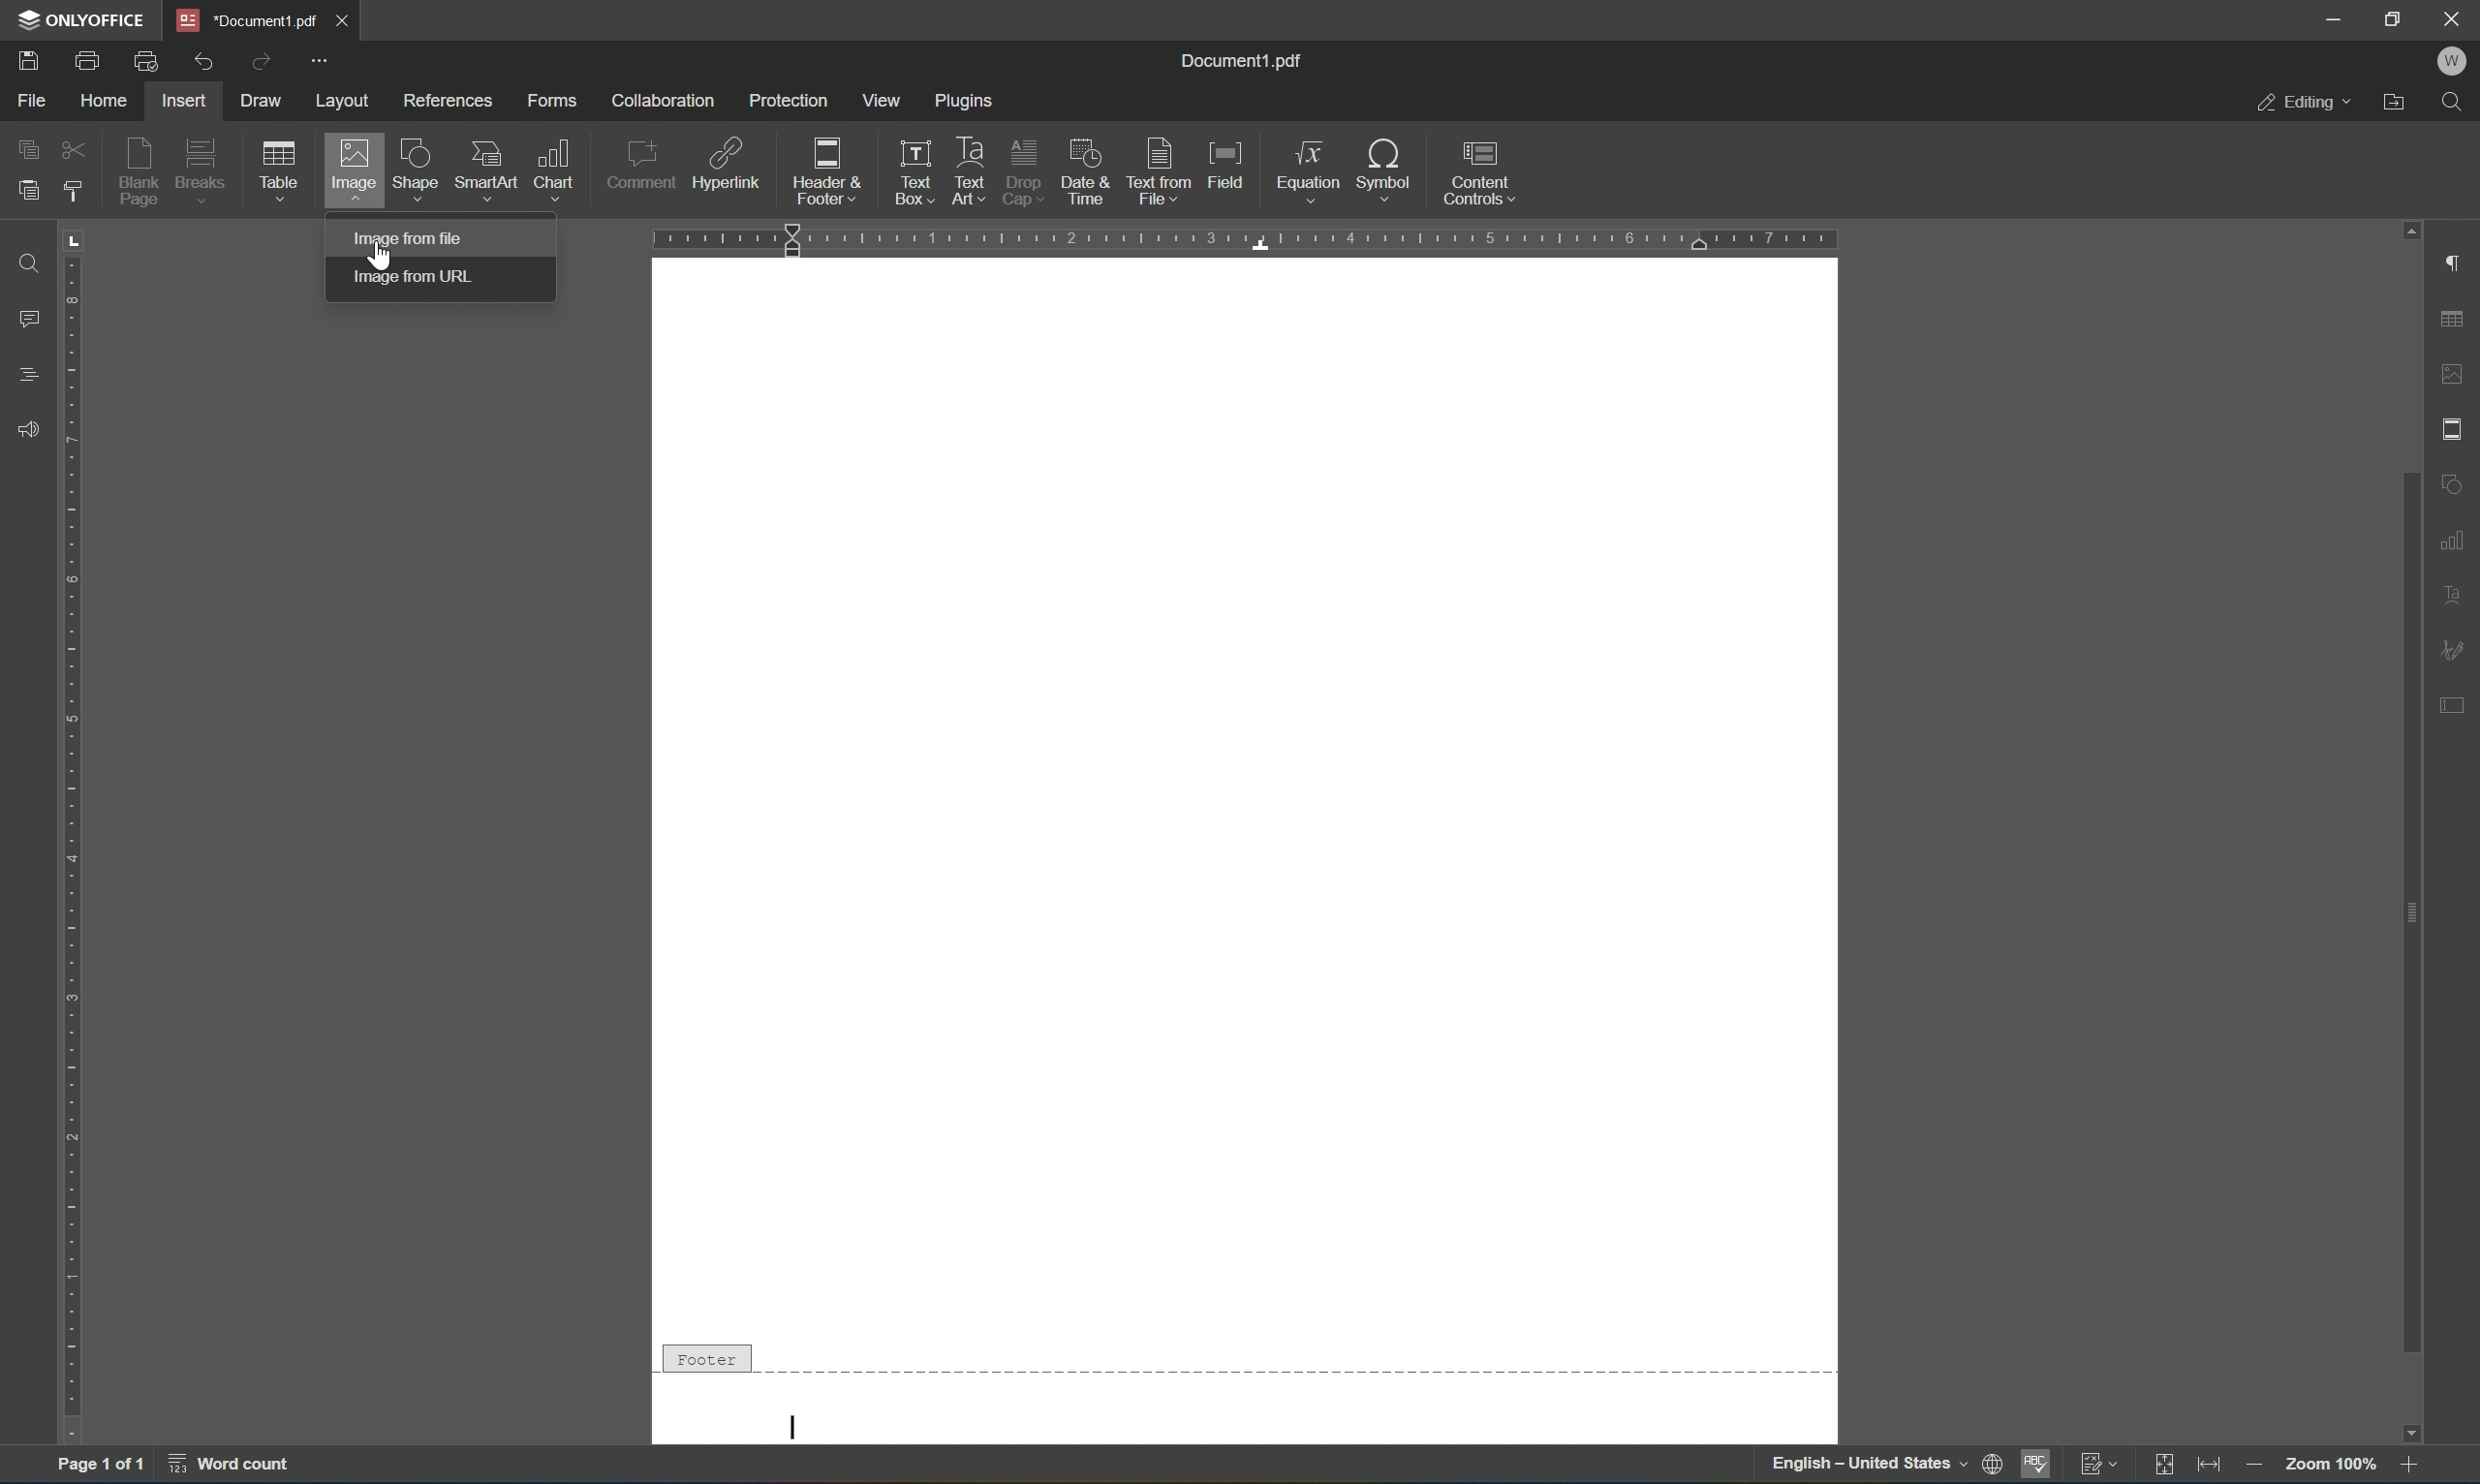  What do you see at coordinates (347, 100) in the screenshot?
I see `layout` at bounding box center [347, 100].